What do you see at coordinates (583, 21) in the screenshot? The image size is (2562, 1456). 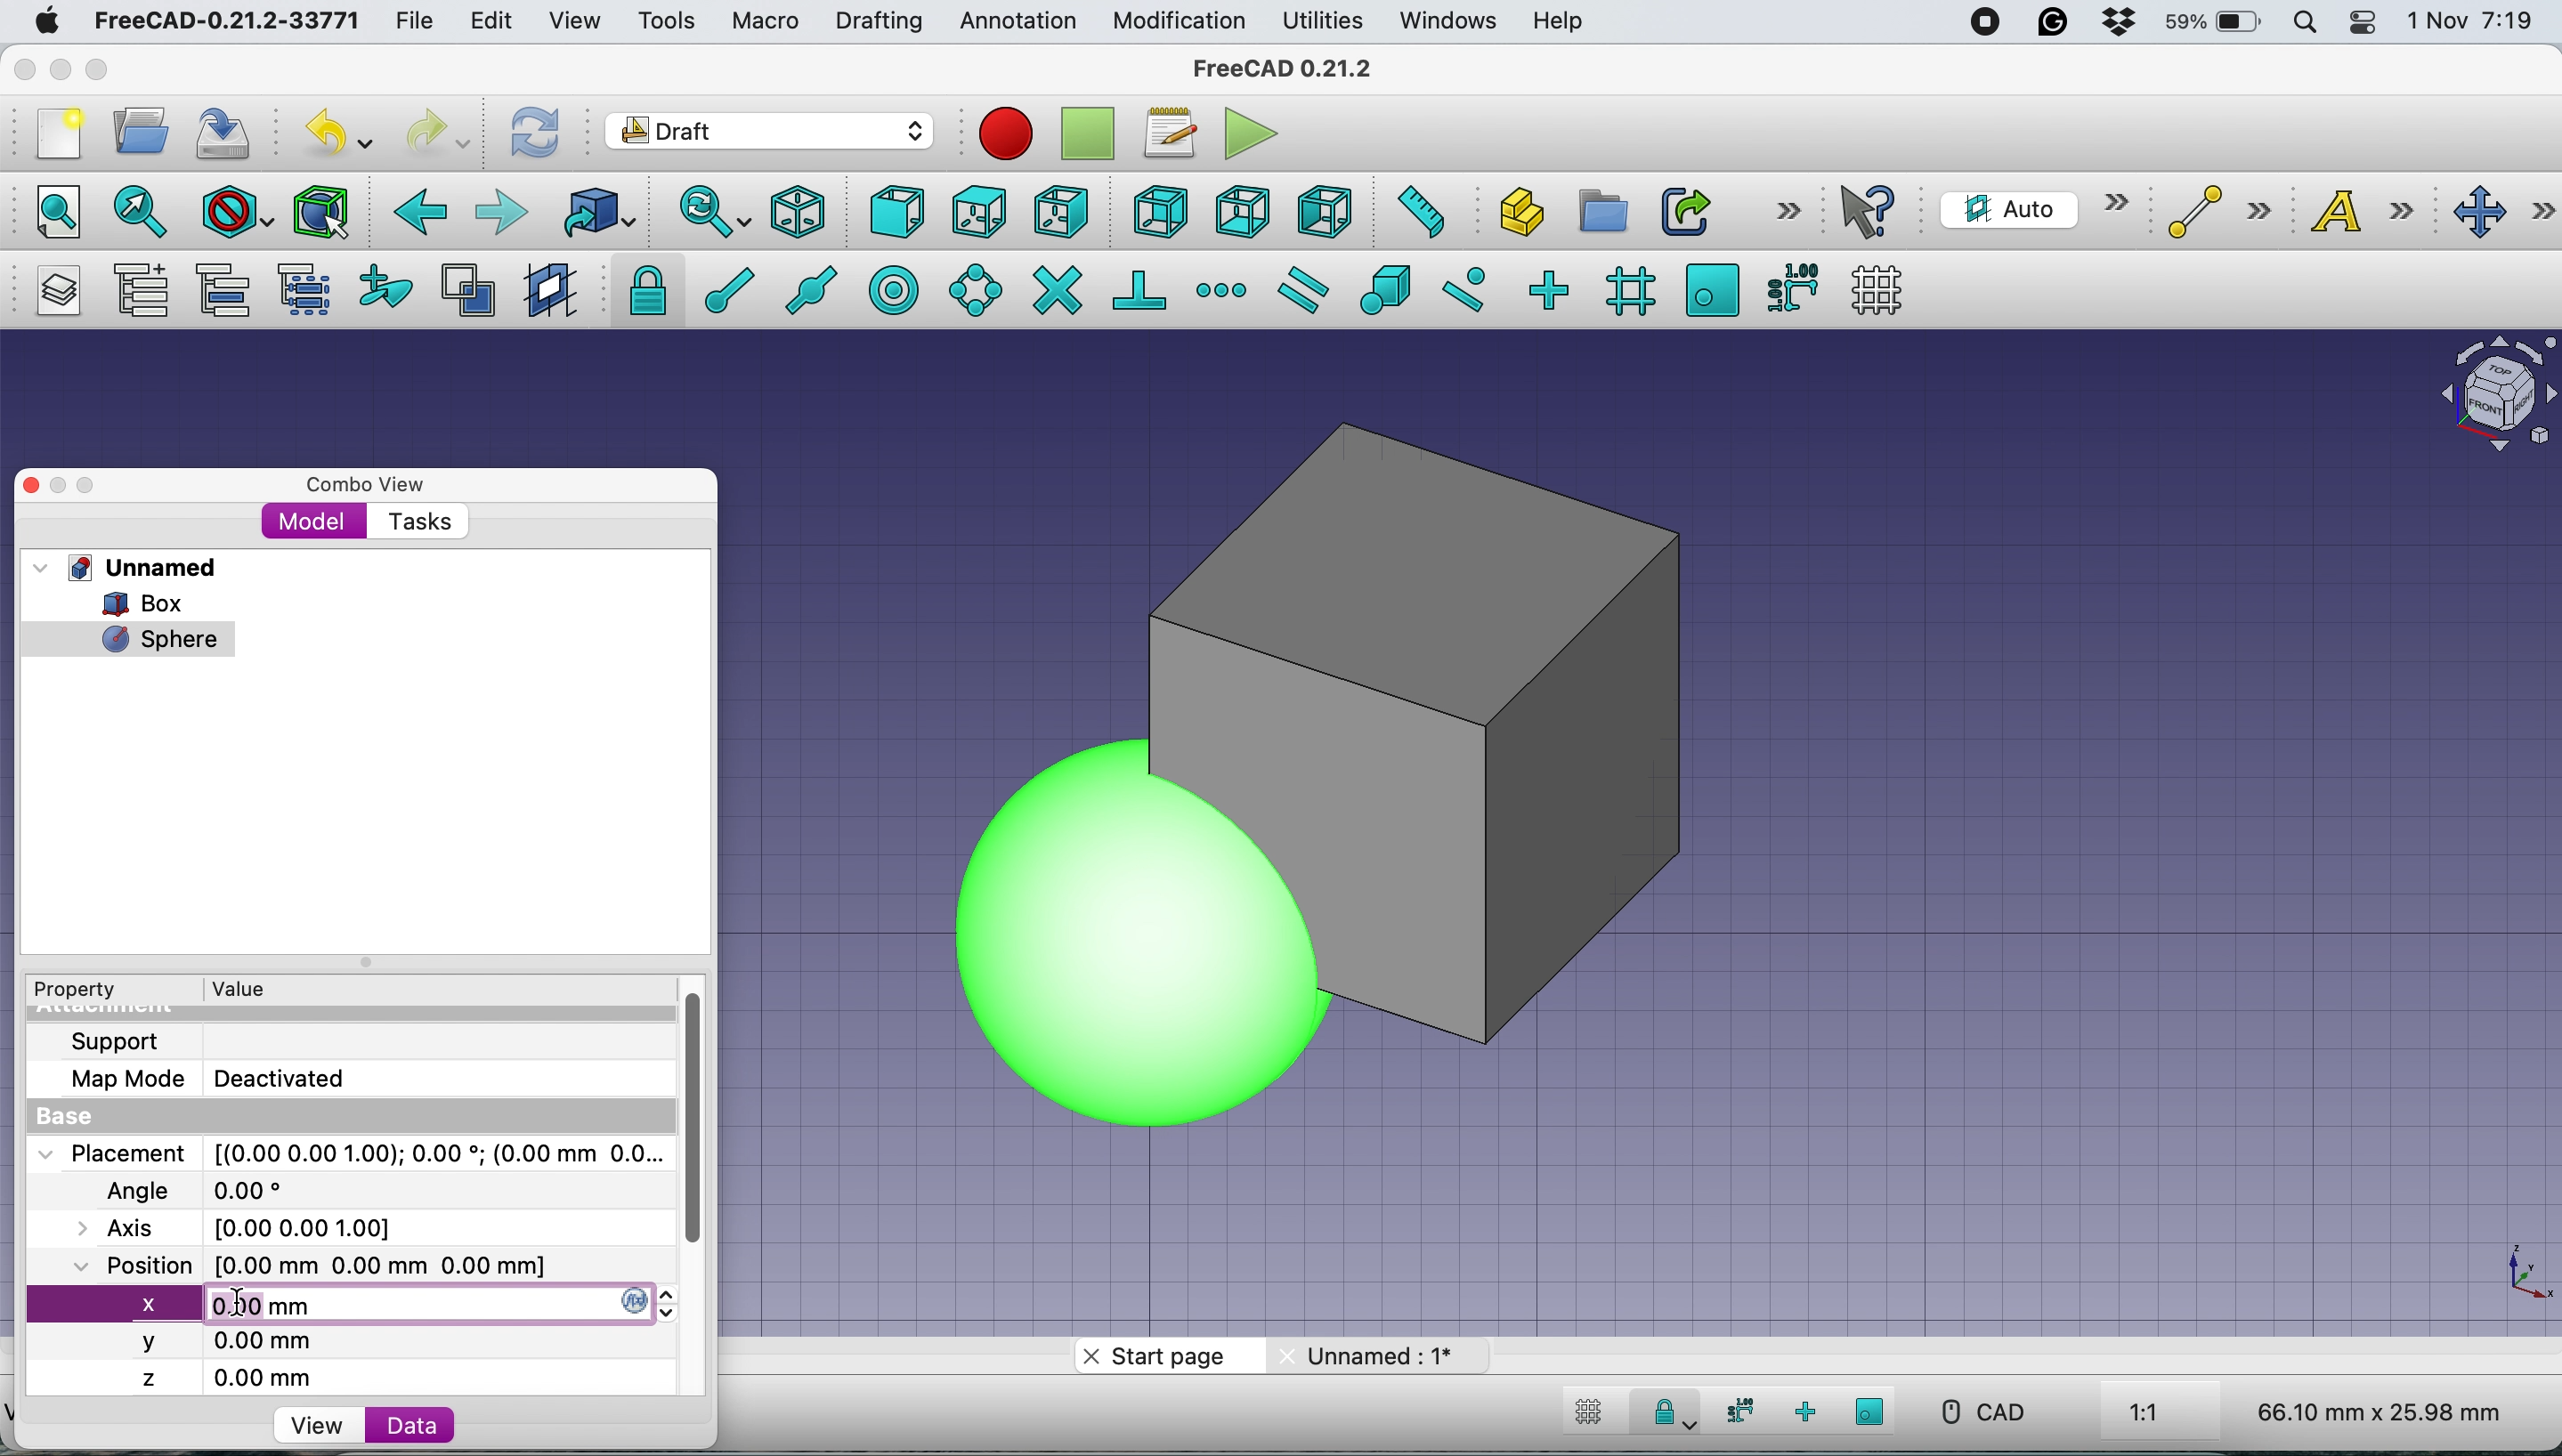 I see `view` at bounding box center [583, 21].